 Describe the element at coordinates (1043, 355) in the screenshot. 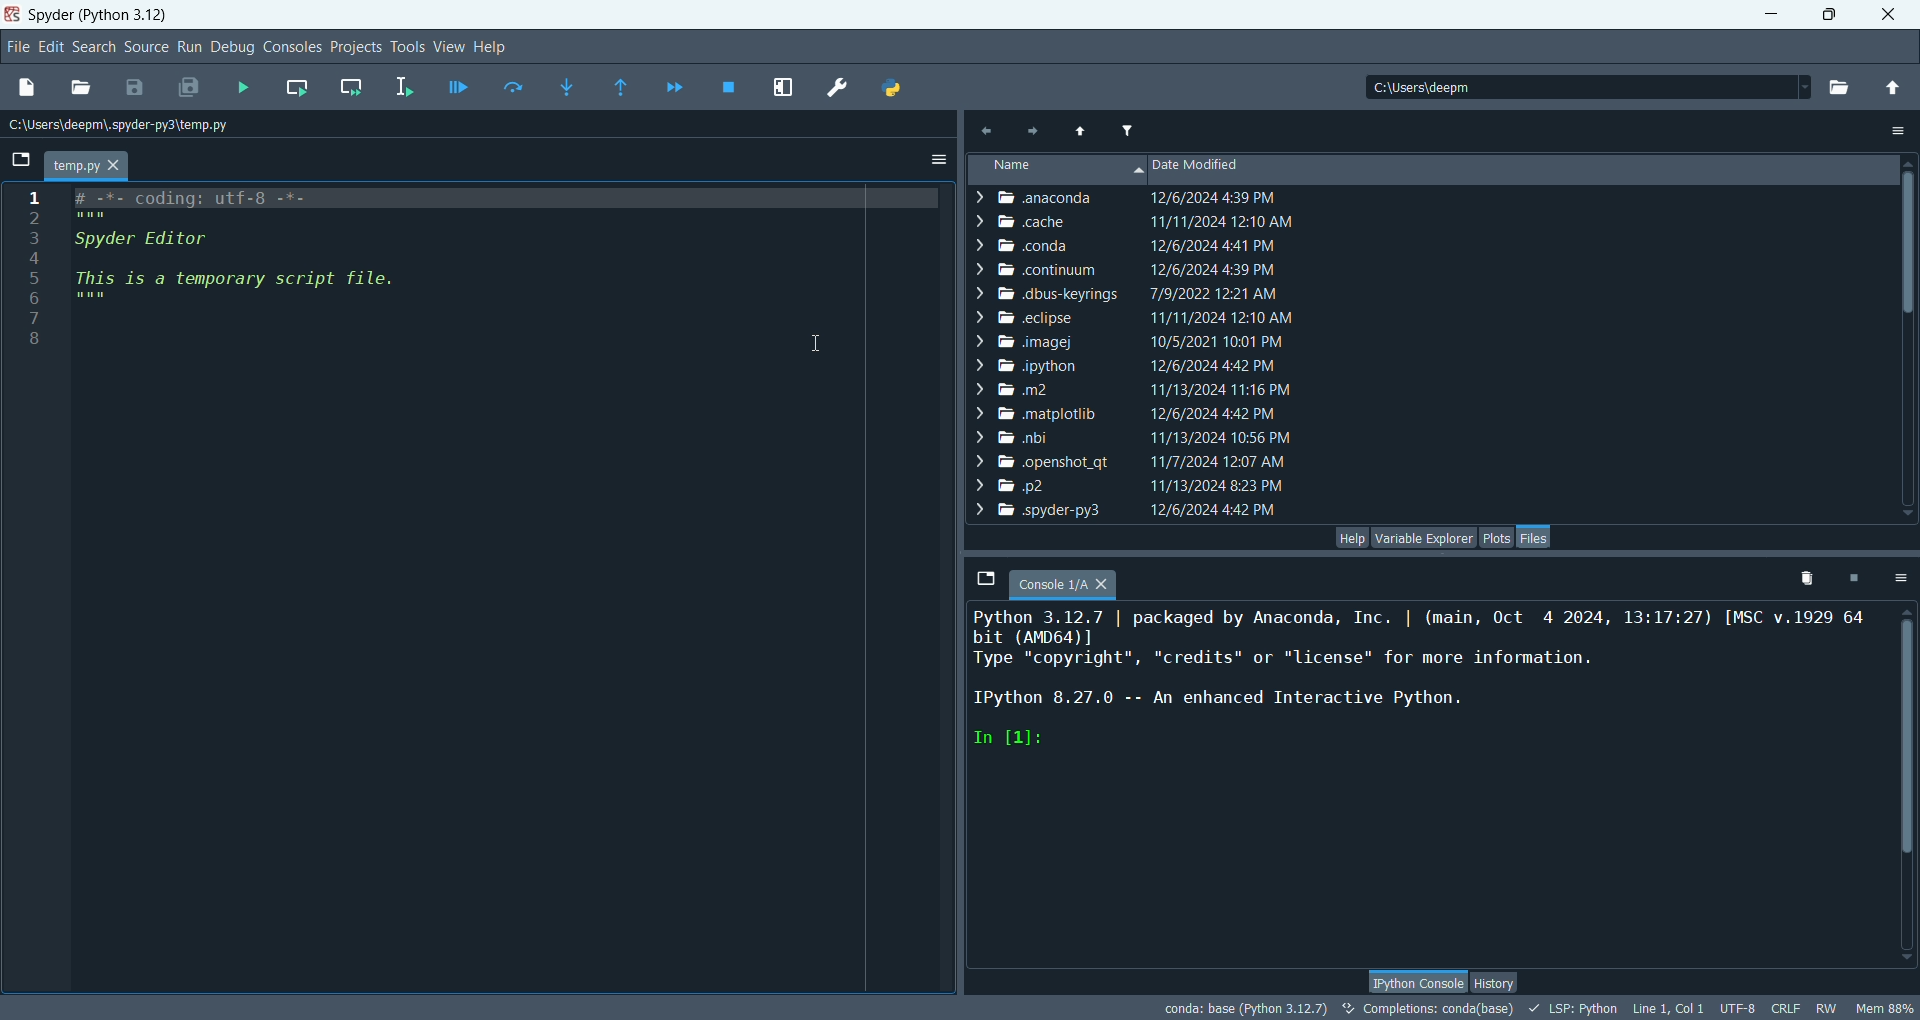

I see `file names` at that location.